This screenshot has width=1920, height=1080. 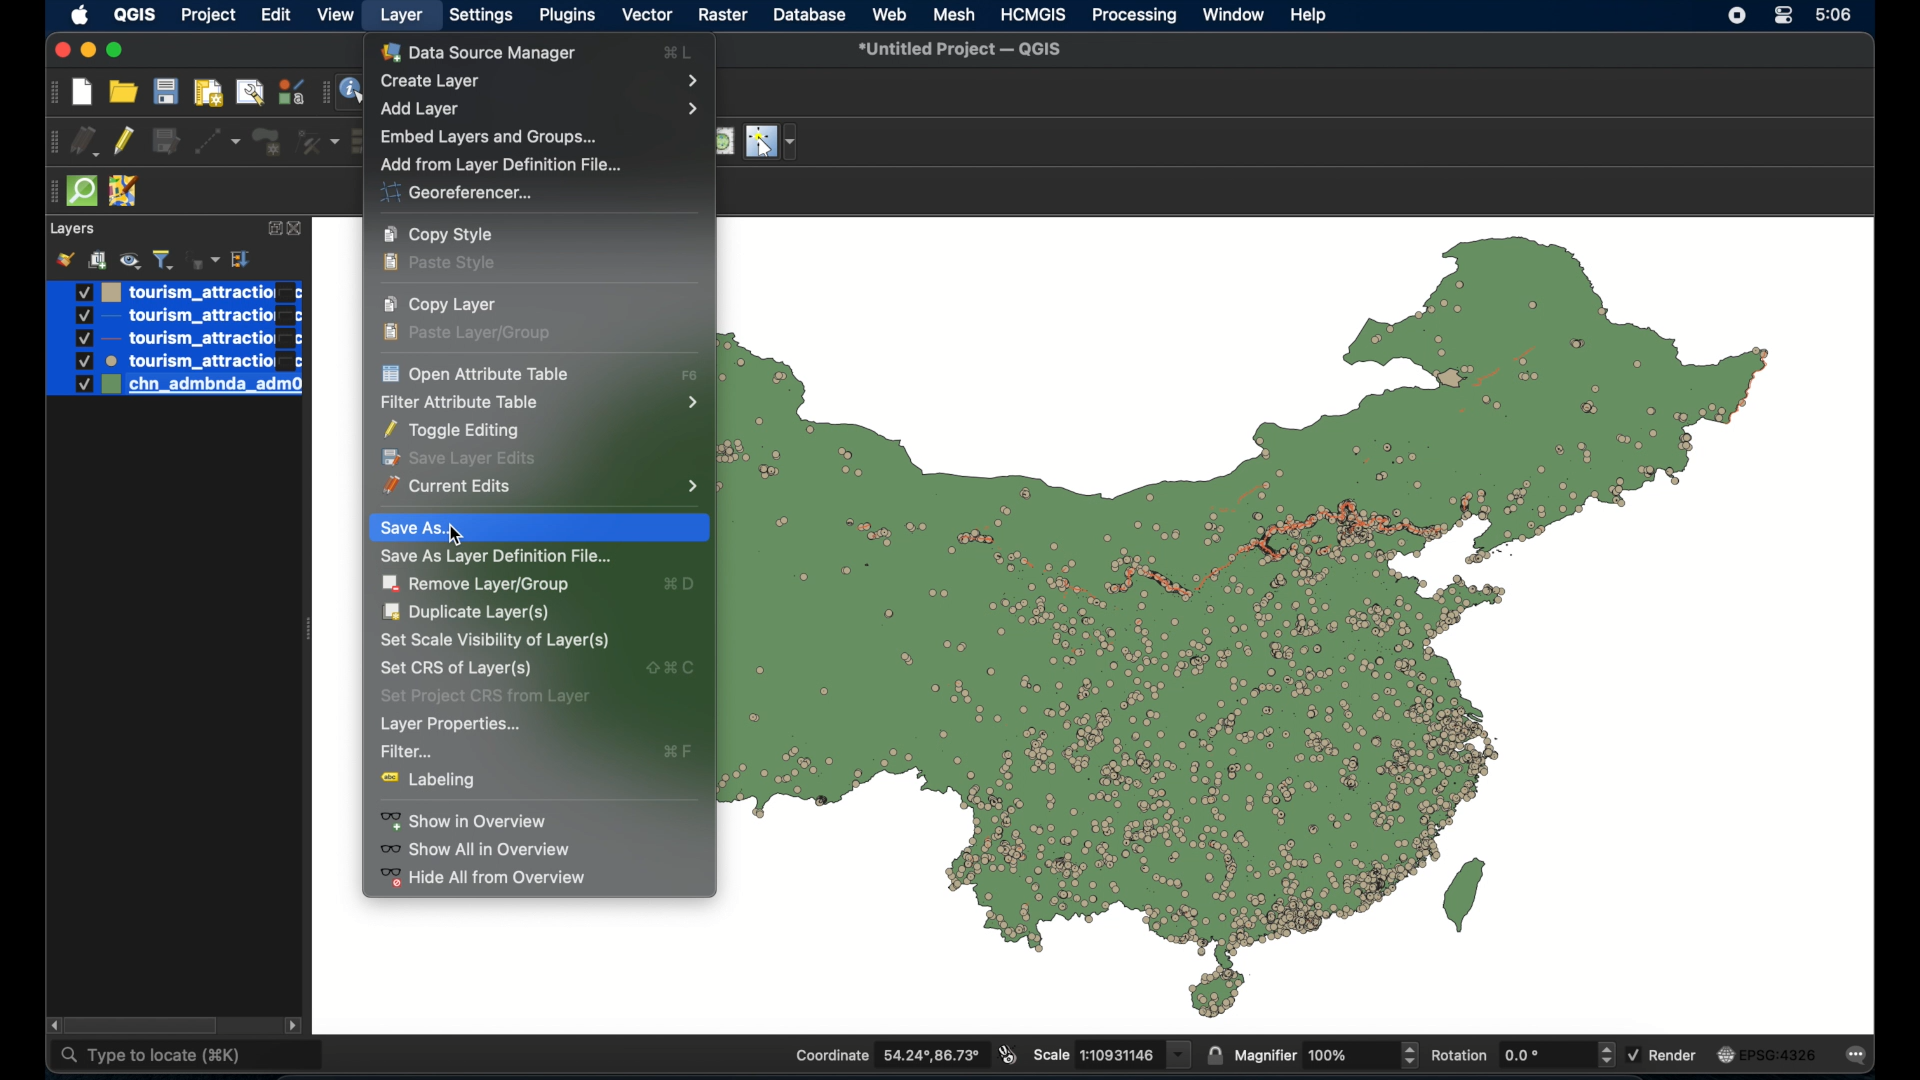 I want to click on maximize, so click(x=119, y=49).